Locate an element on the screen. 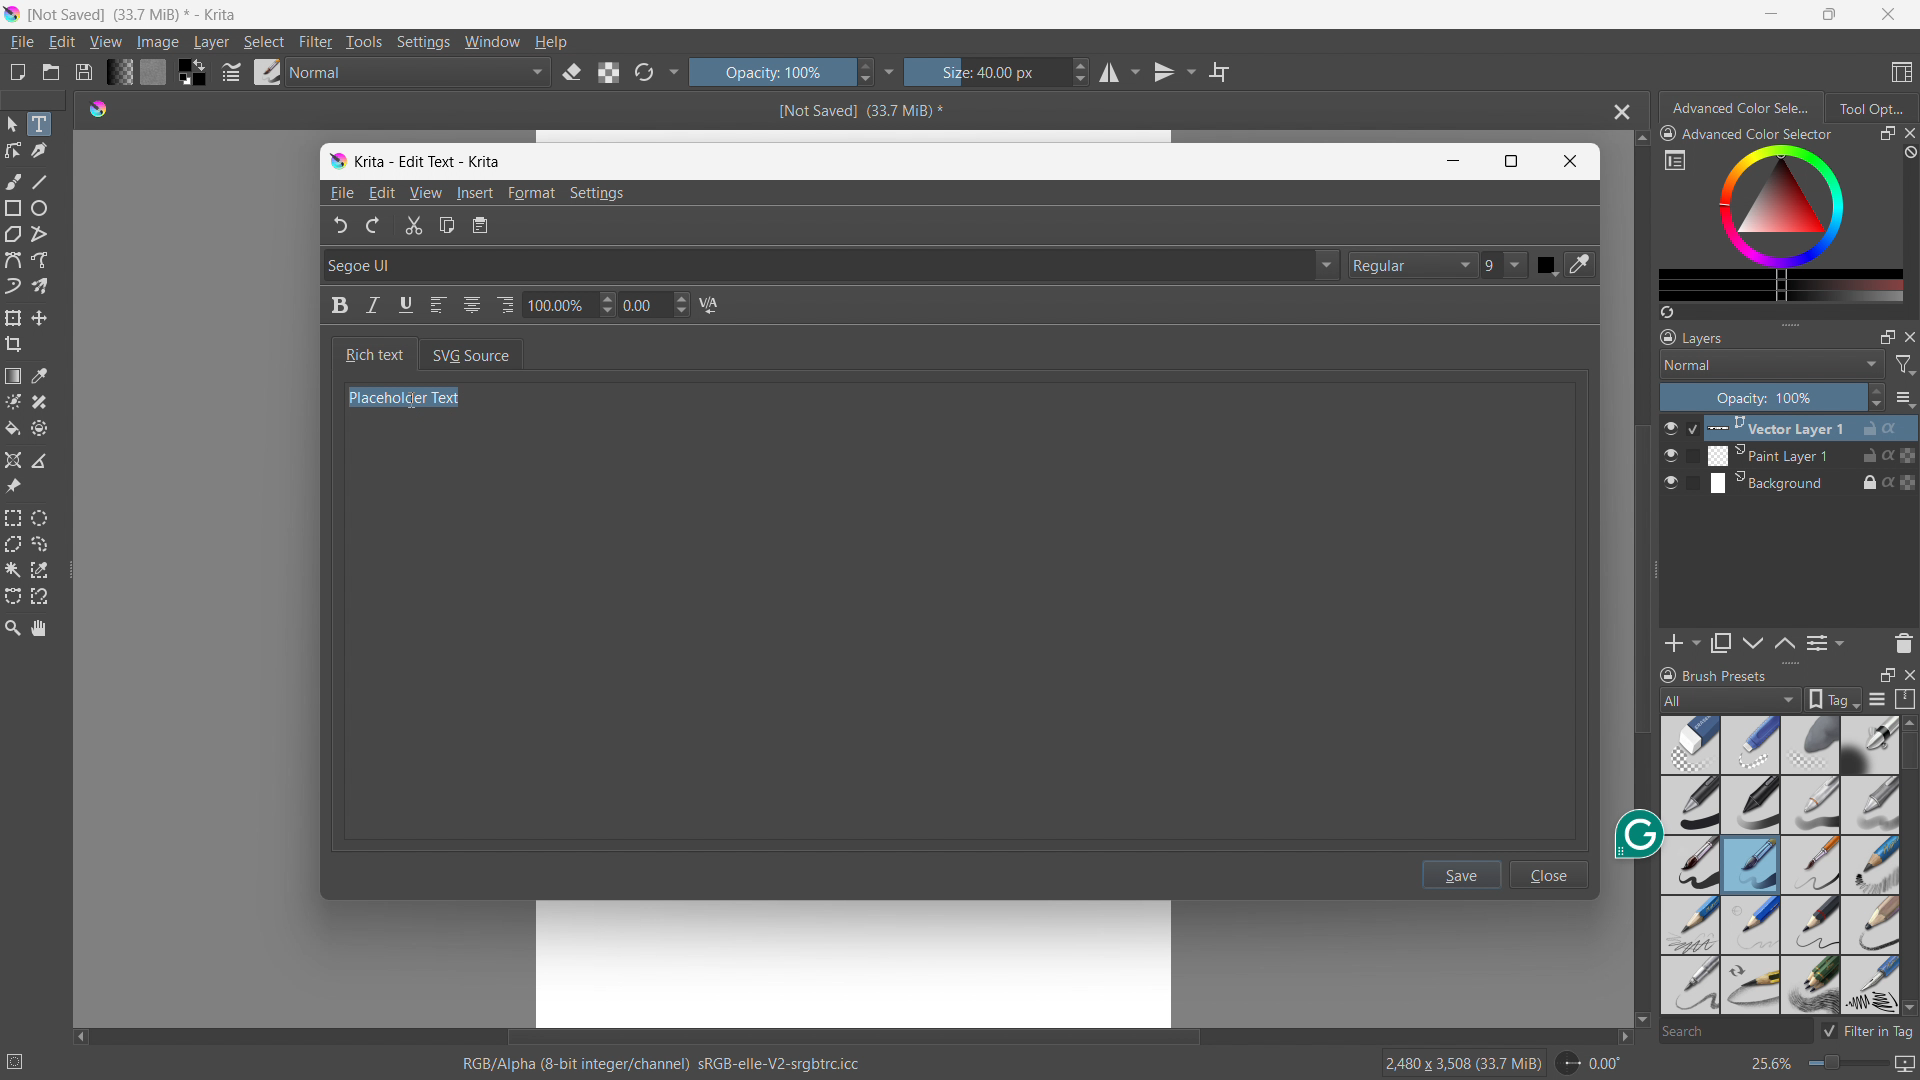 The width and height of the screenshot is (1920, 1080). multibrush tool is located at coordinates (40, 286).